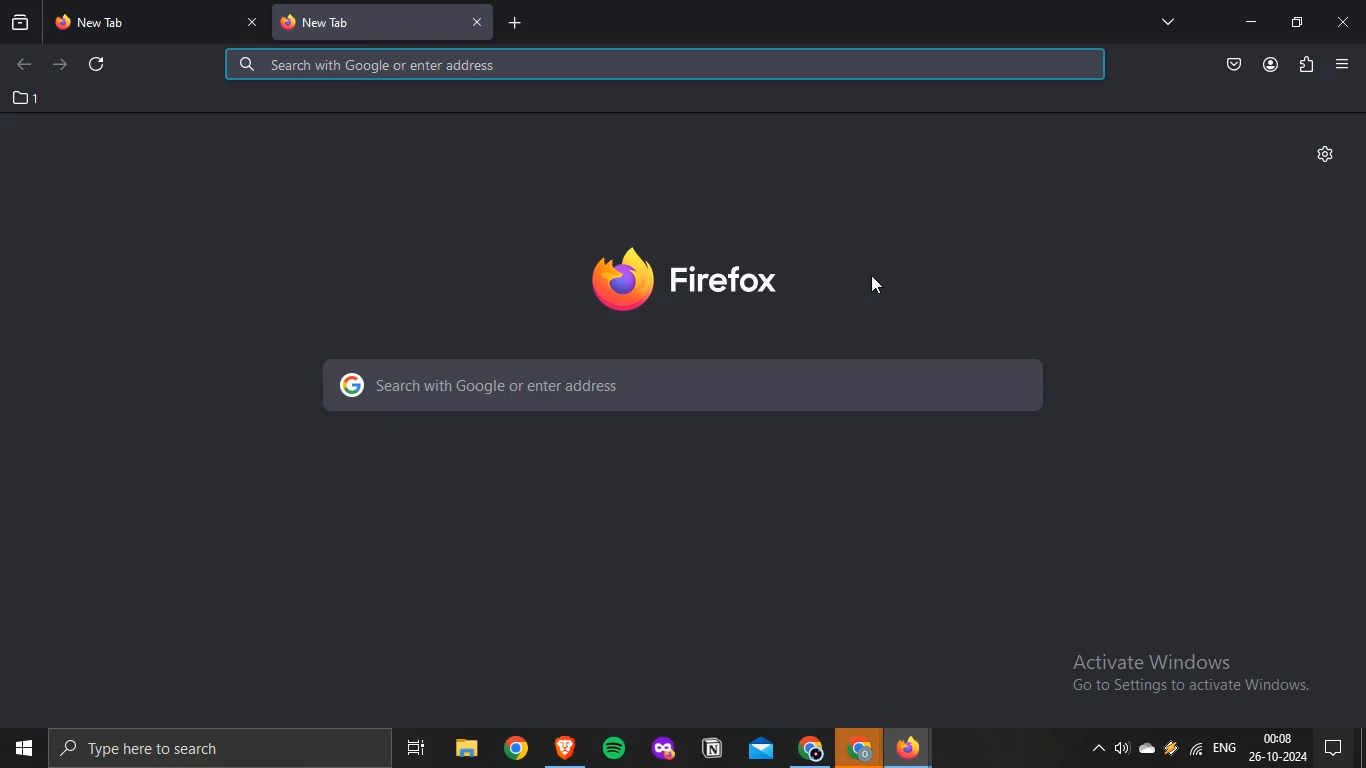  What do you see at coordinates (681, 385) in the screenshot?
I see `search with google or enter address` at bounding box center [681, 385].